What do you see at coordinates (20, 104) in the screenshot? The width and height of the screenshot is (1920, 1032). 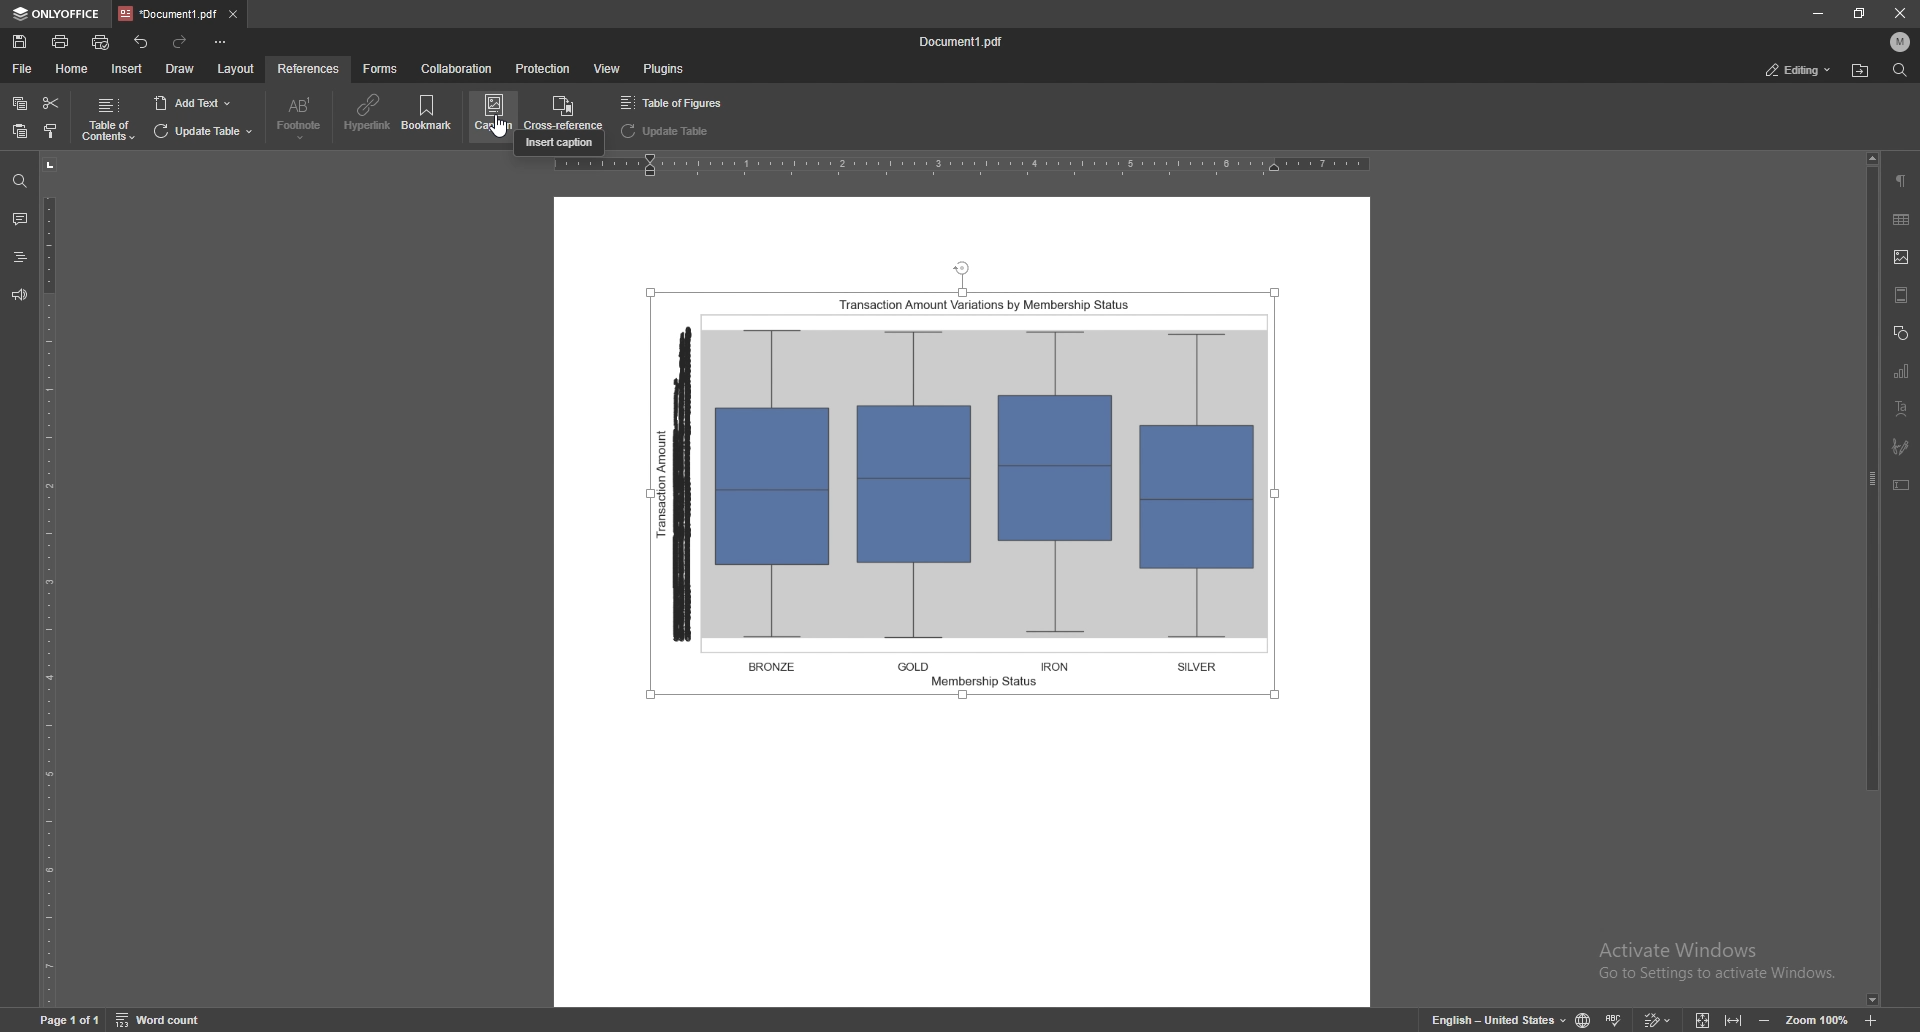 I see `copy` at bounding box center [20, 104].